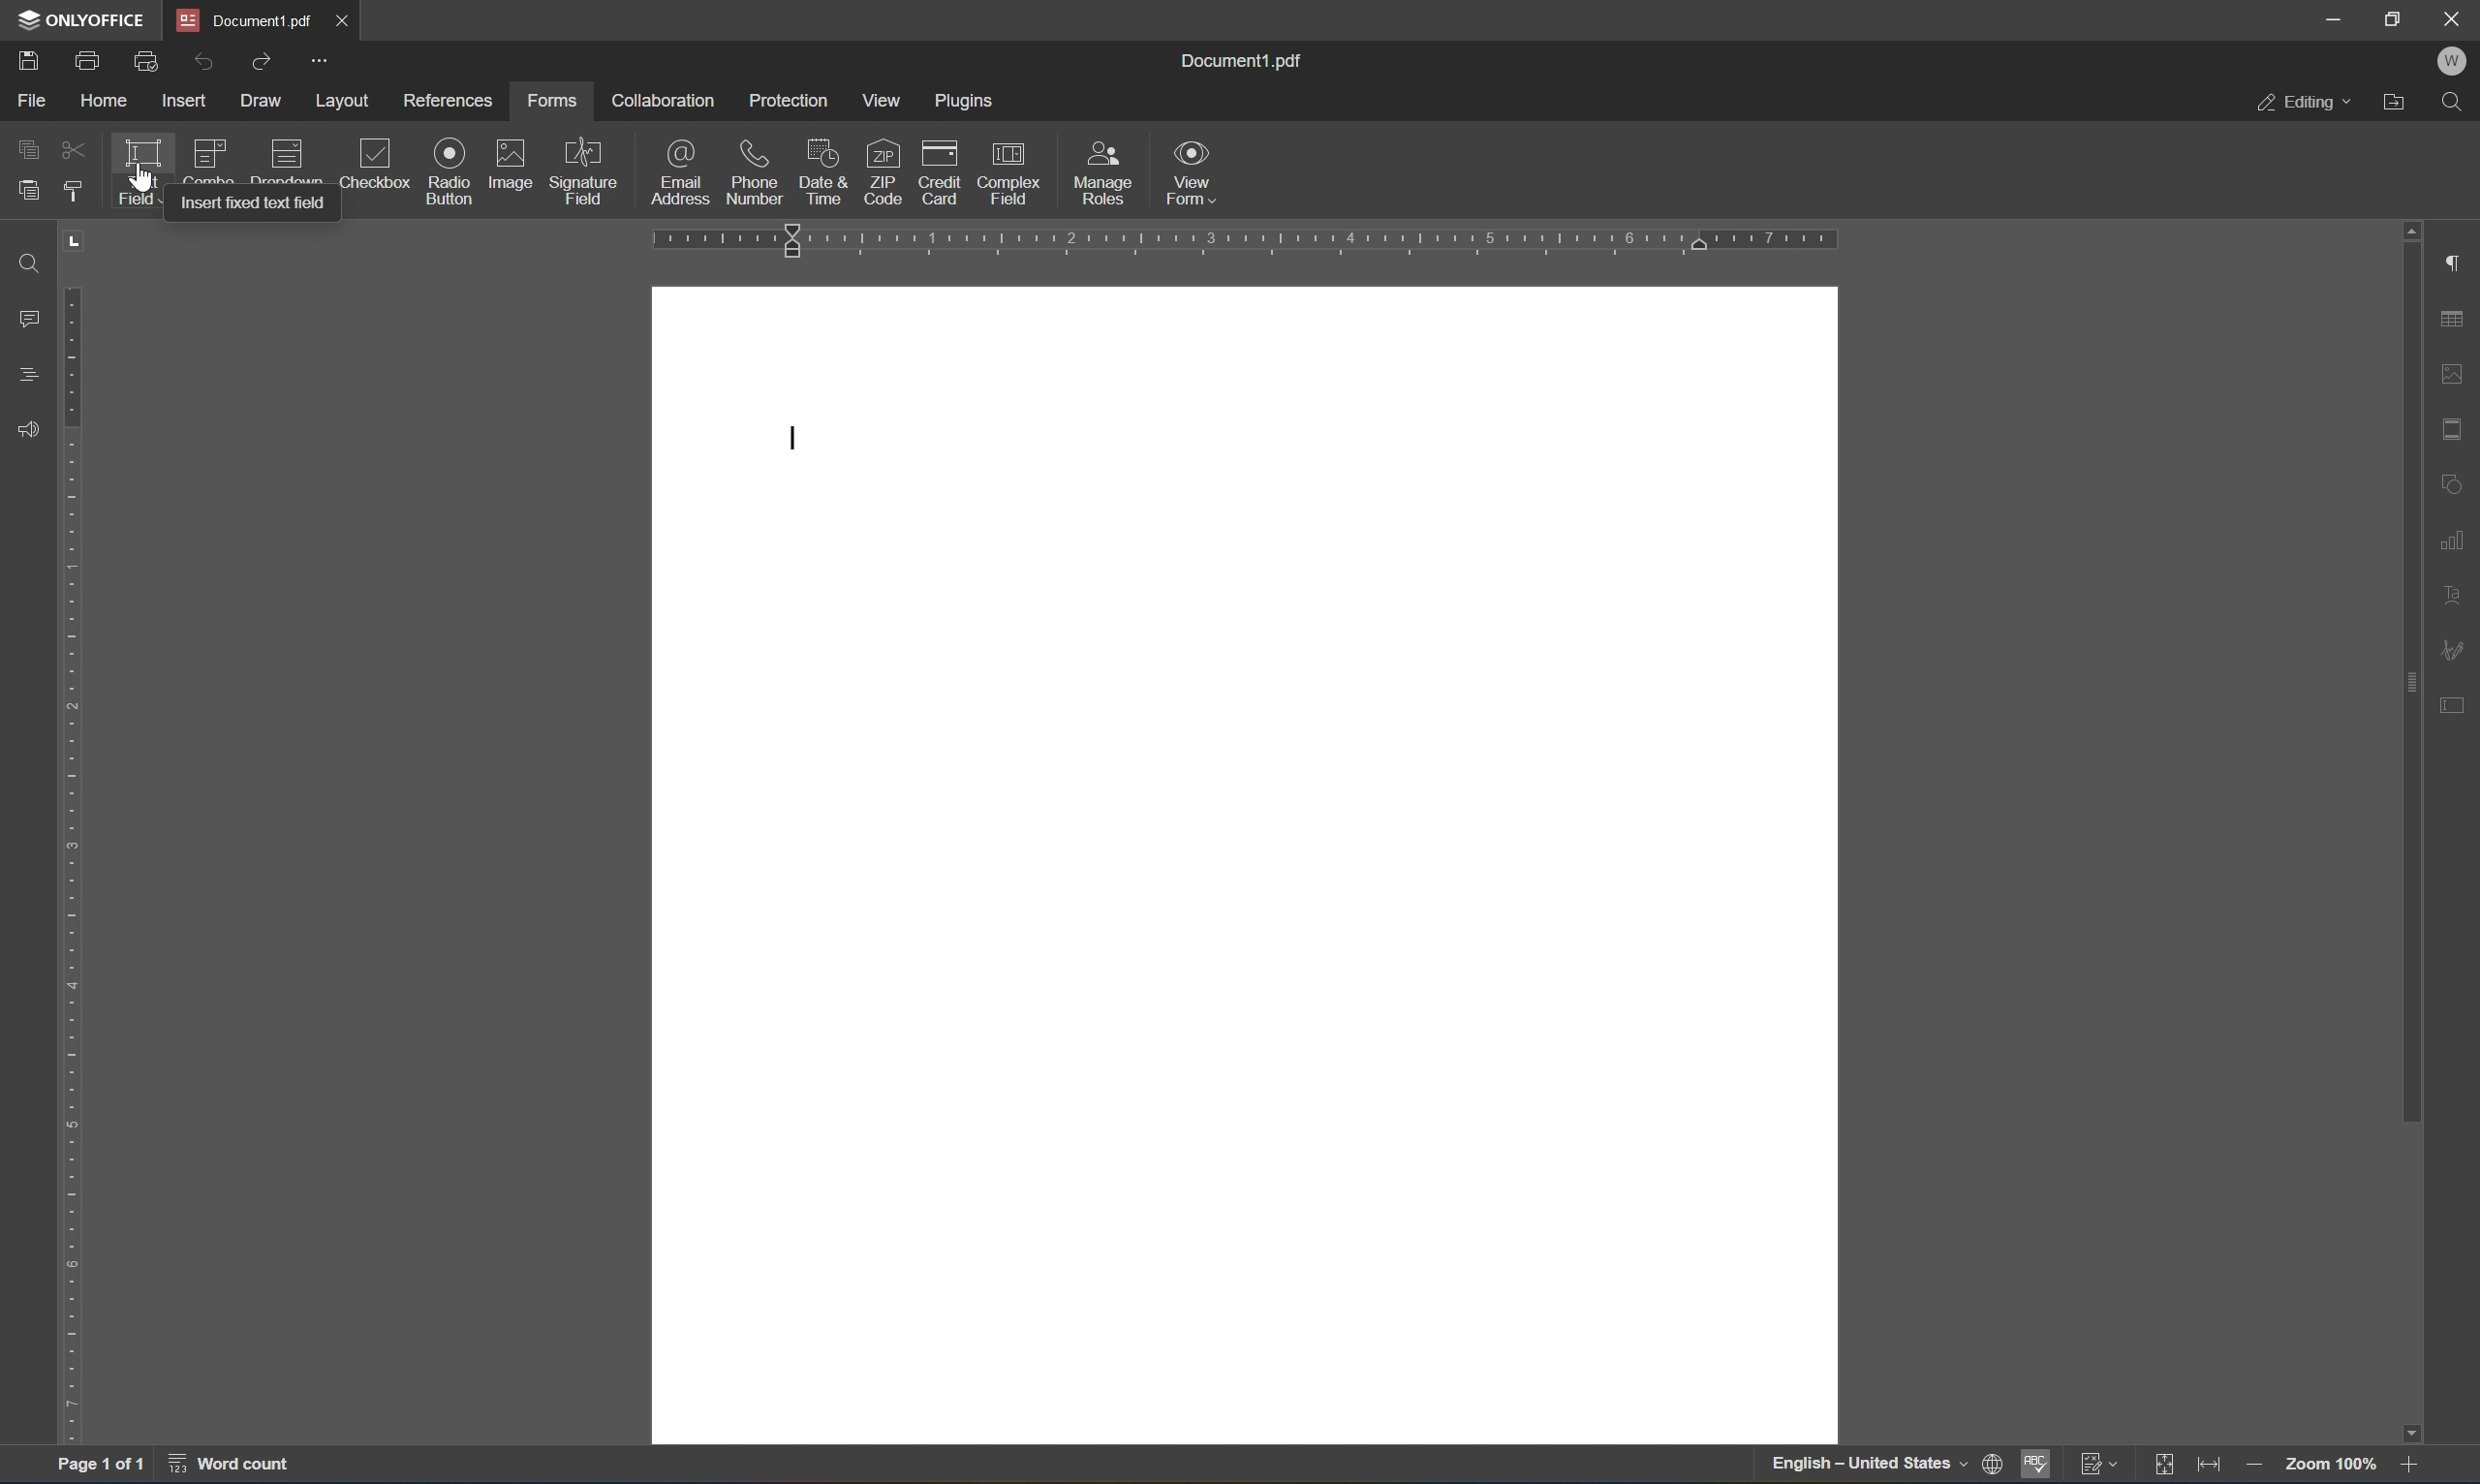 This screenshot has height=1484, width=2480. Describe the element at coordinates (88, 57) in the screenshot. I see `print` at that location.